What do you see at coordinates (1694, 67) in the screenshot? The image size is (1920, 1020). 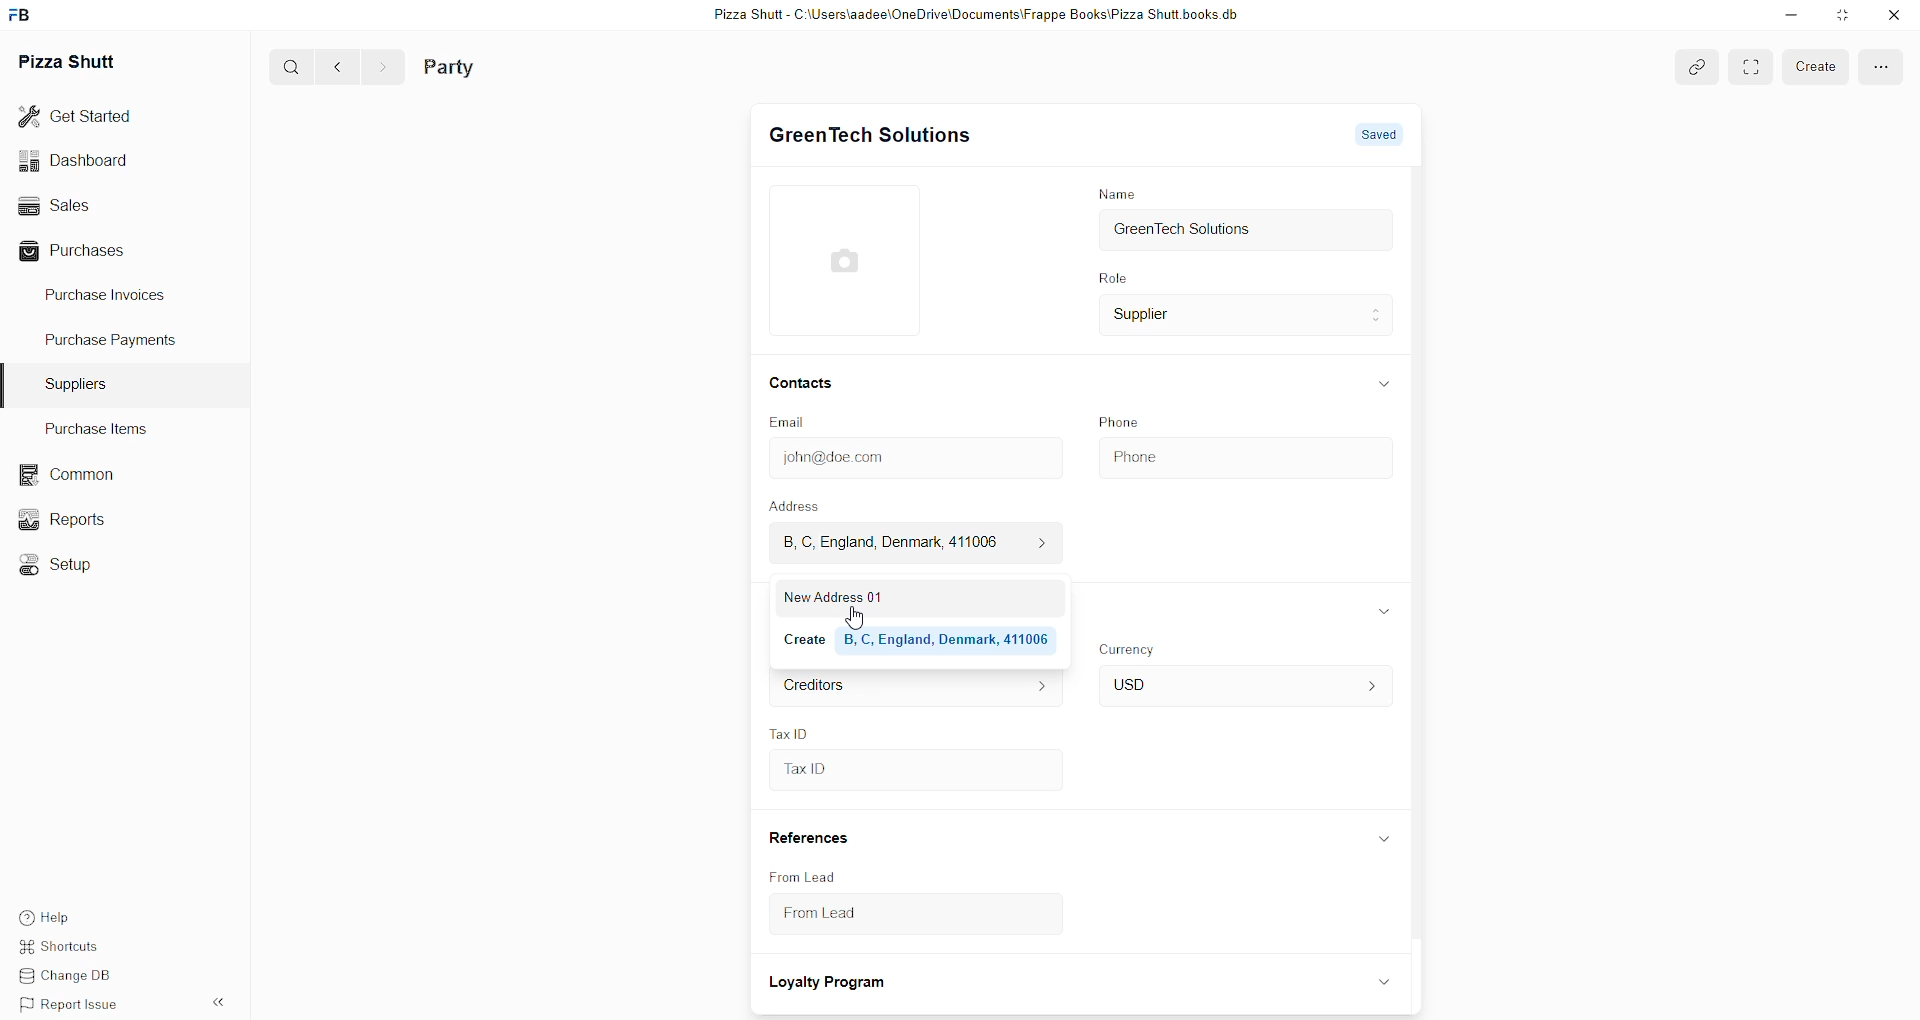 I see `link` at bounding box center [1694, 67].